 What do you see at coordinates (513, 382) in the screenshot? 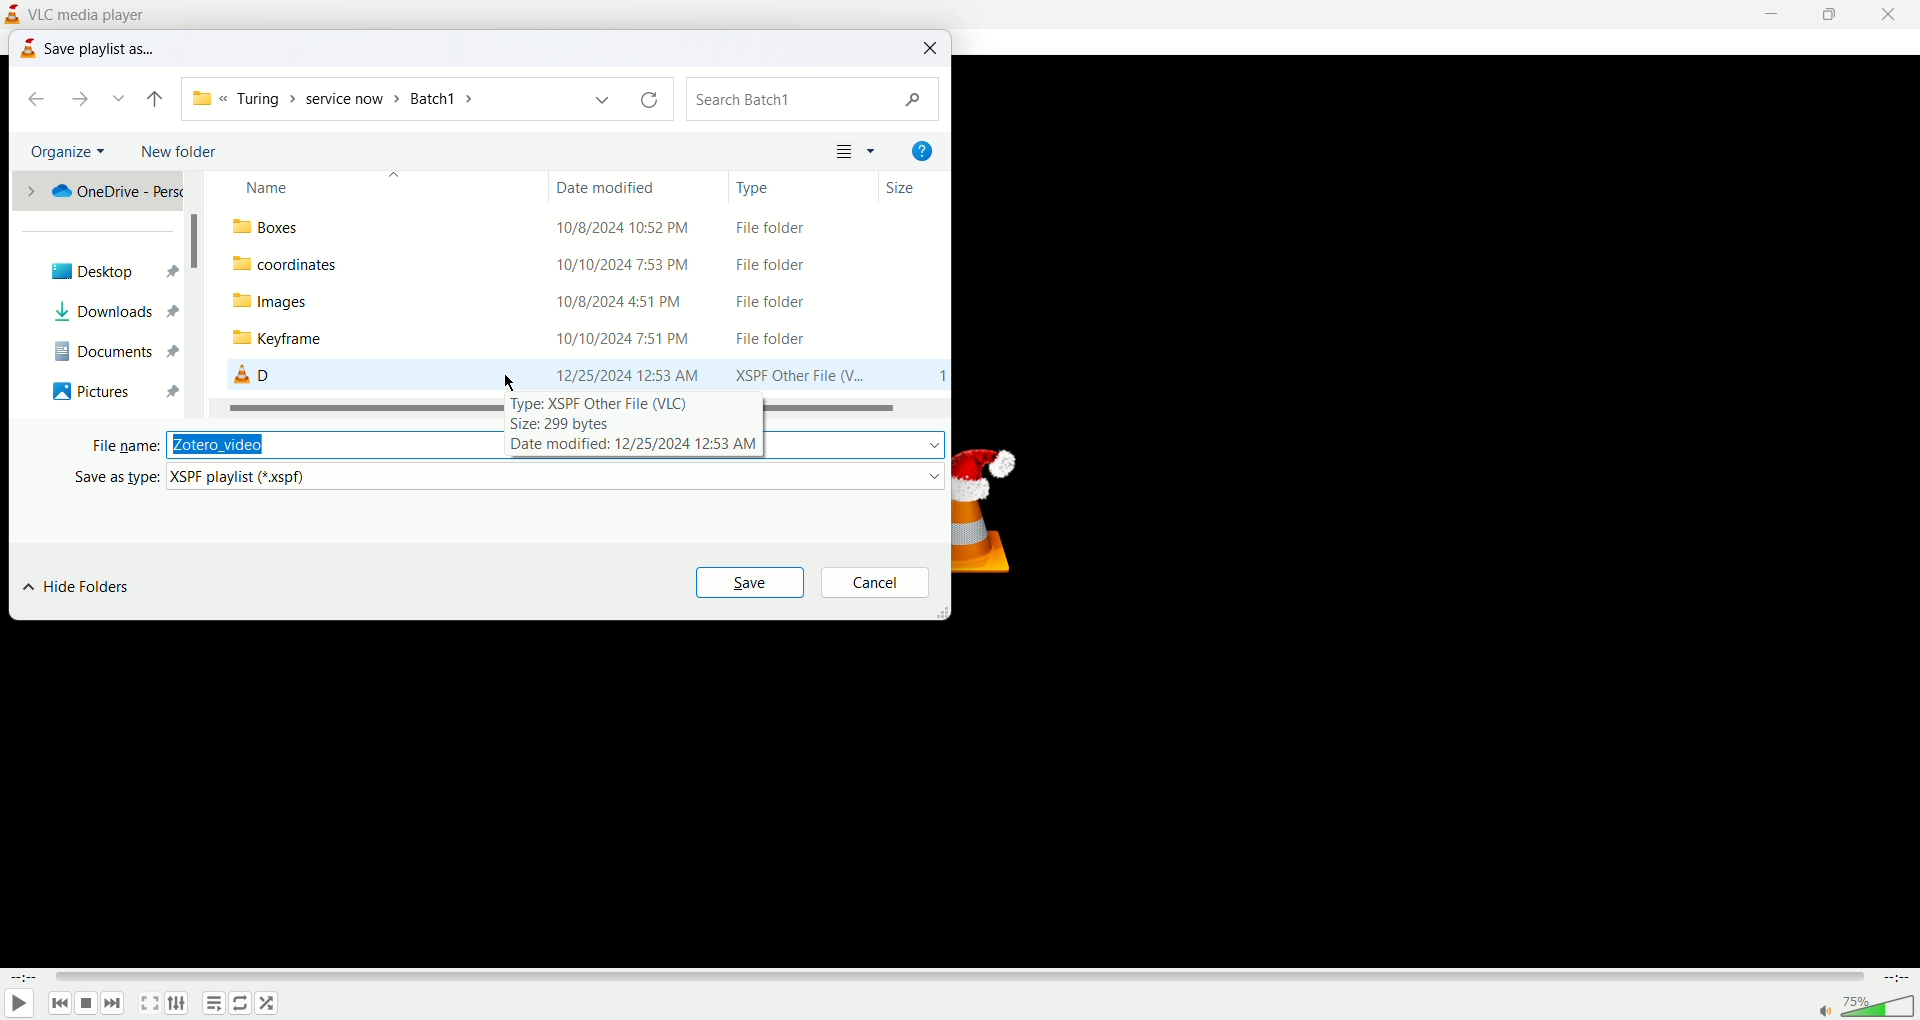
I see `cursor` at bounding box center [513, 382].